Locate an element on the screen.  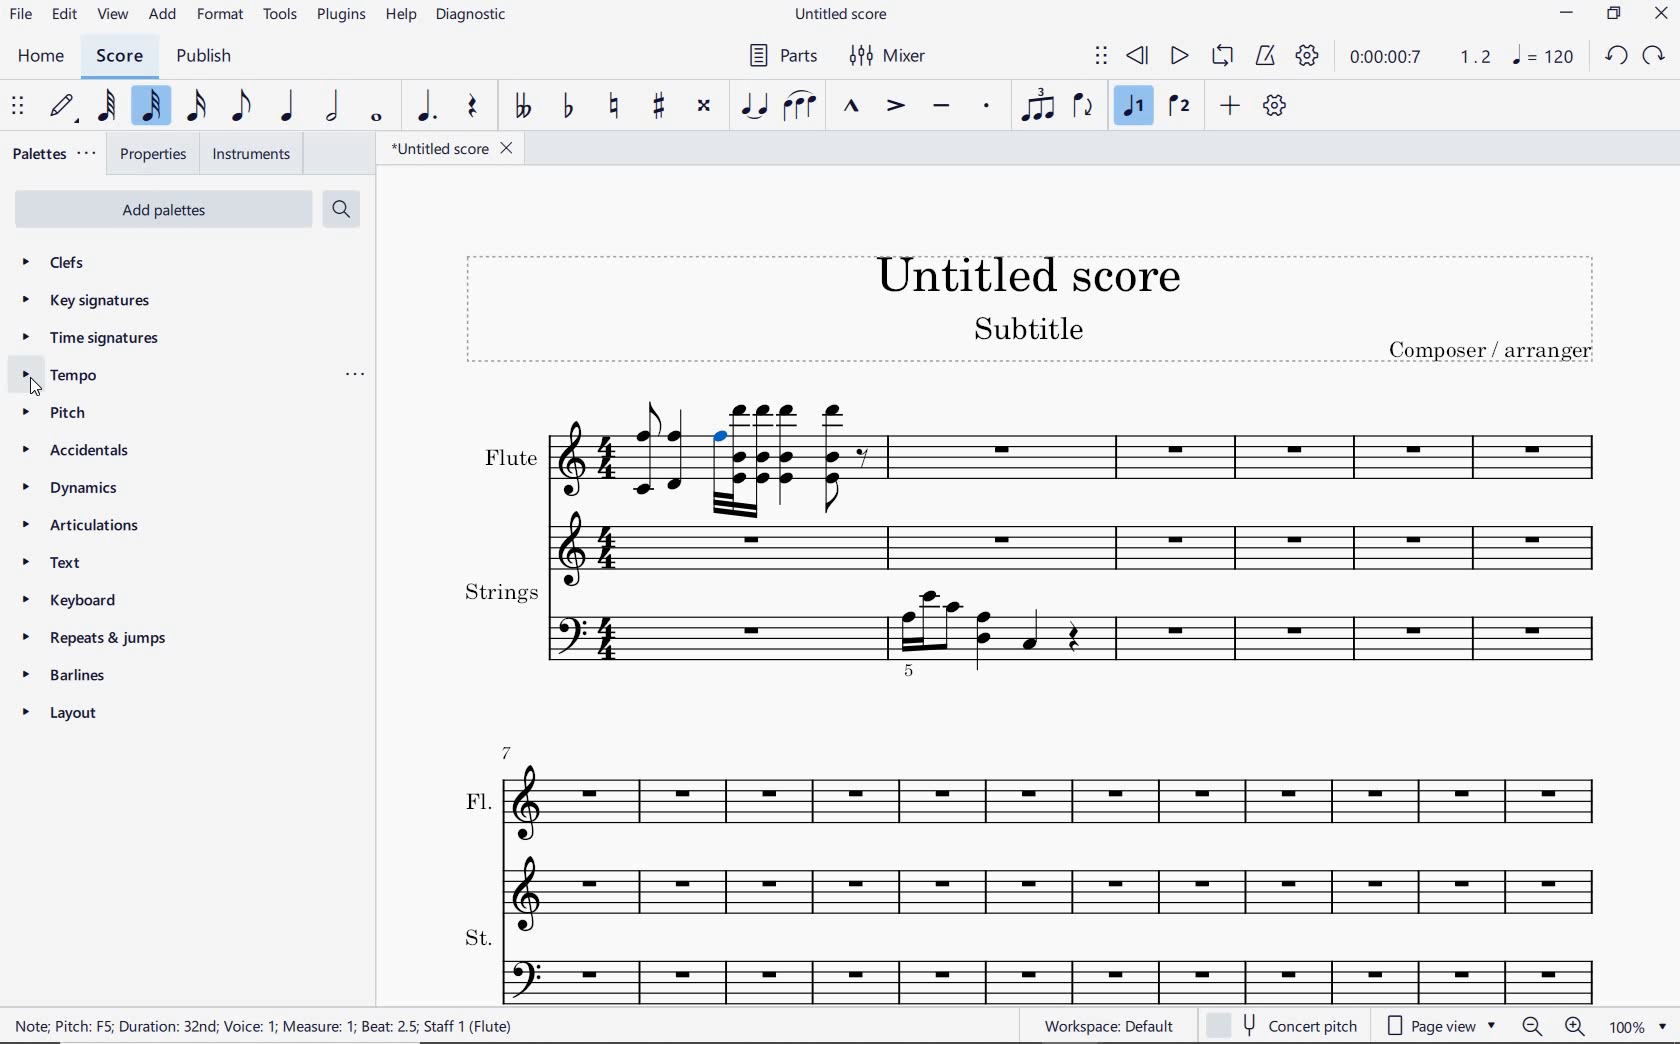
TOGGLE SHARP is located at coordinates (656, 107).